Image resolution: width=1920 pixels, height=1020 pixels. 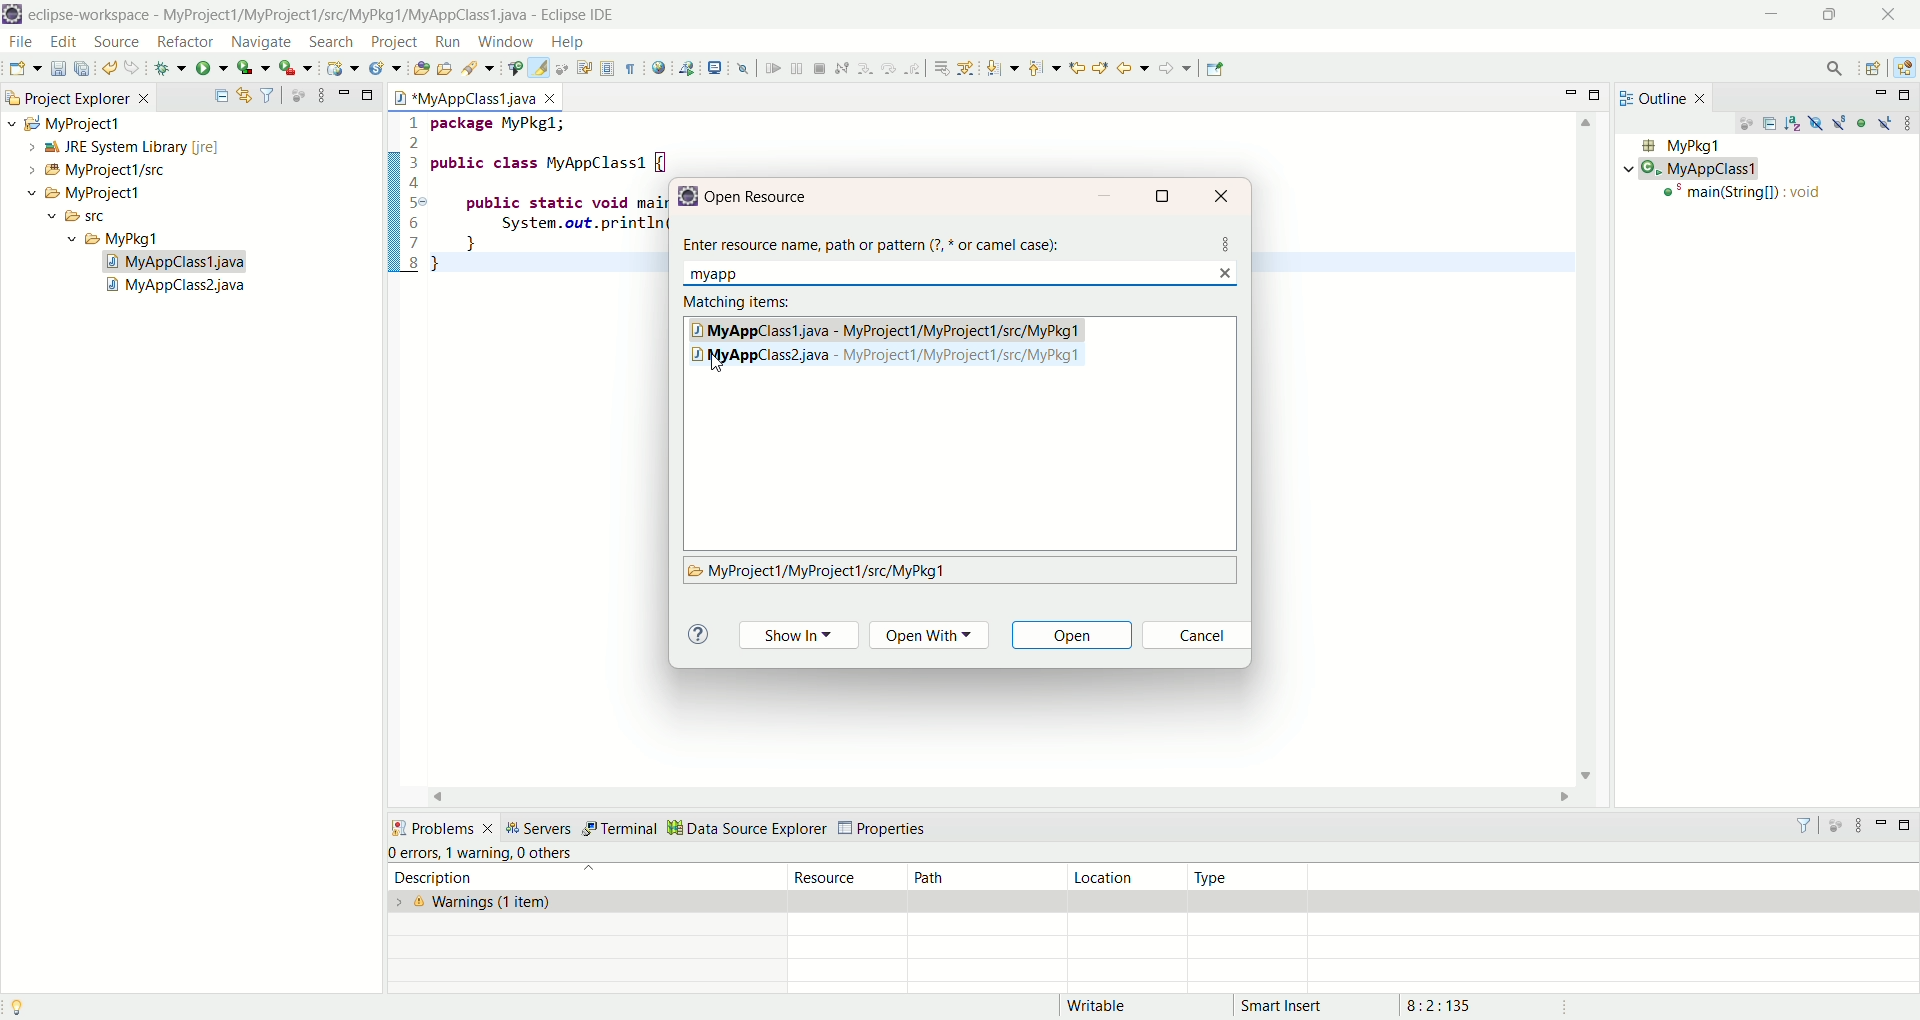 I want to click on skip the breakpoints, so click(x=744, y=70).